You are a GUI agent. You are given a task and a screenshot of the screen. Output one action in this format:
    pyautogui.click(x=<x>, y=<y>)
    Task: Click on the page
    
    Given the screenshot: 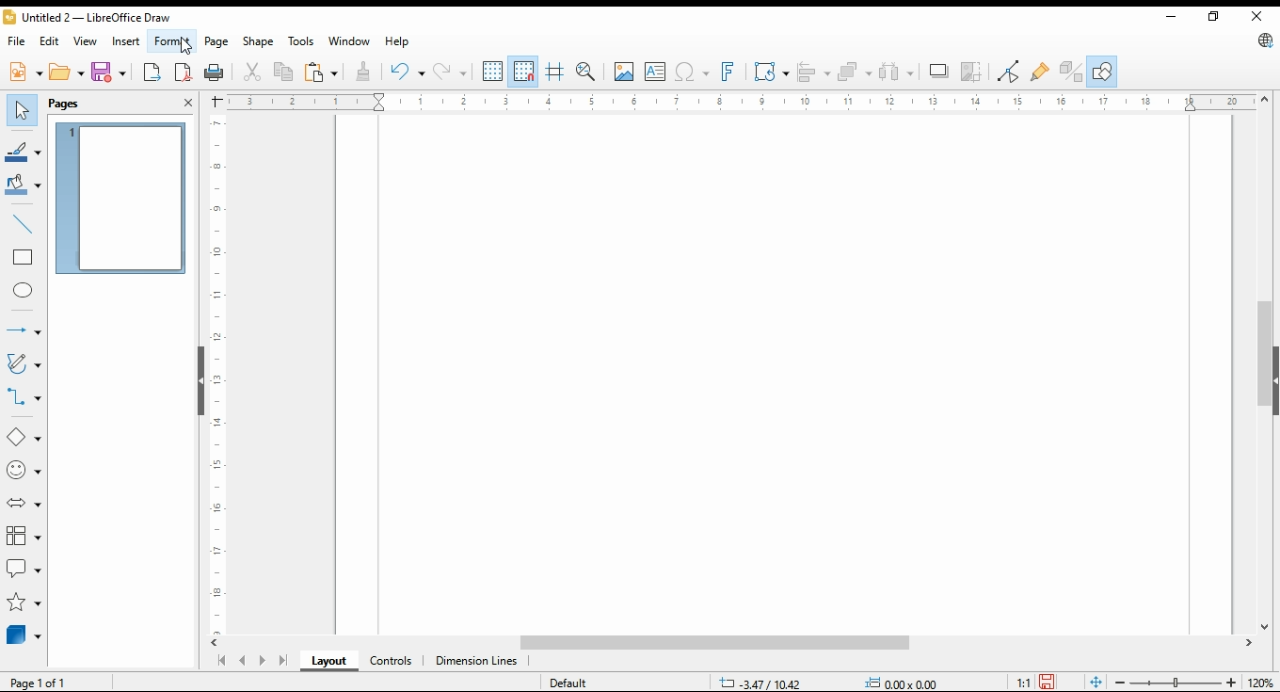 What is the action you would take?
    pyautogui.click(x=219, y=41)
    